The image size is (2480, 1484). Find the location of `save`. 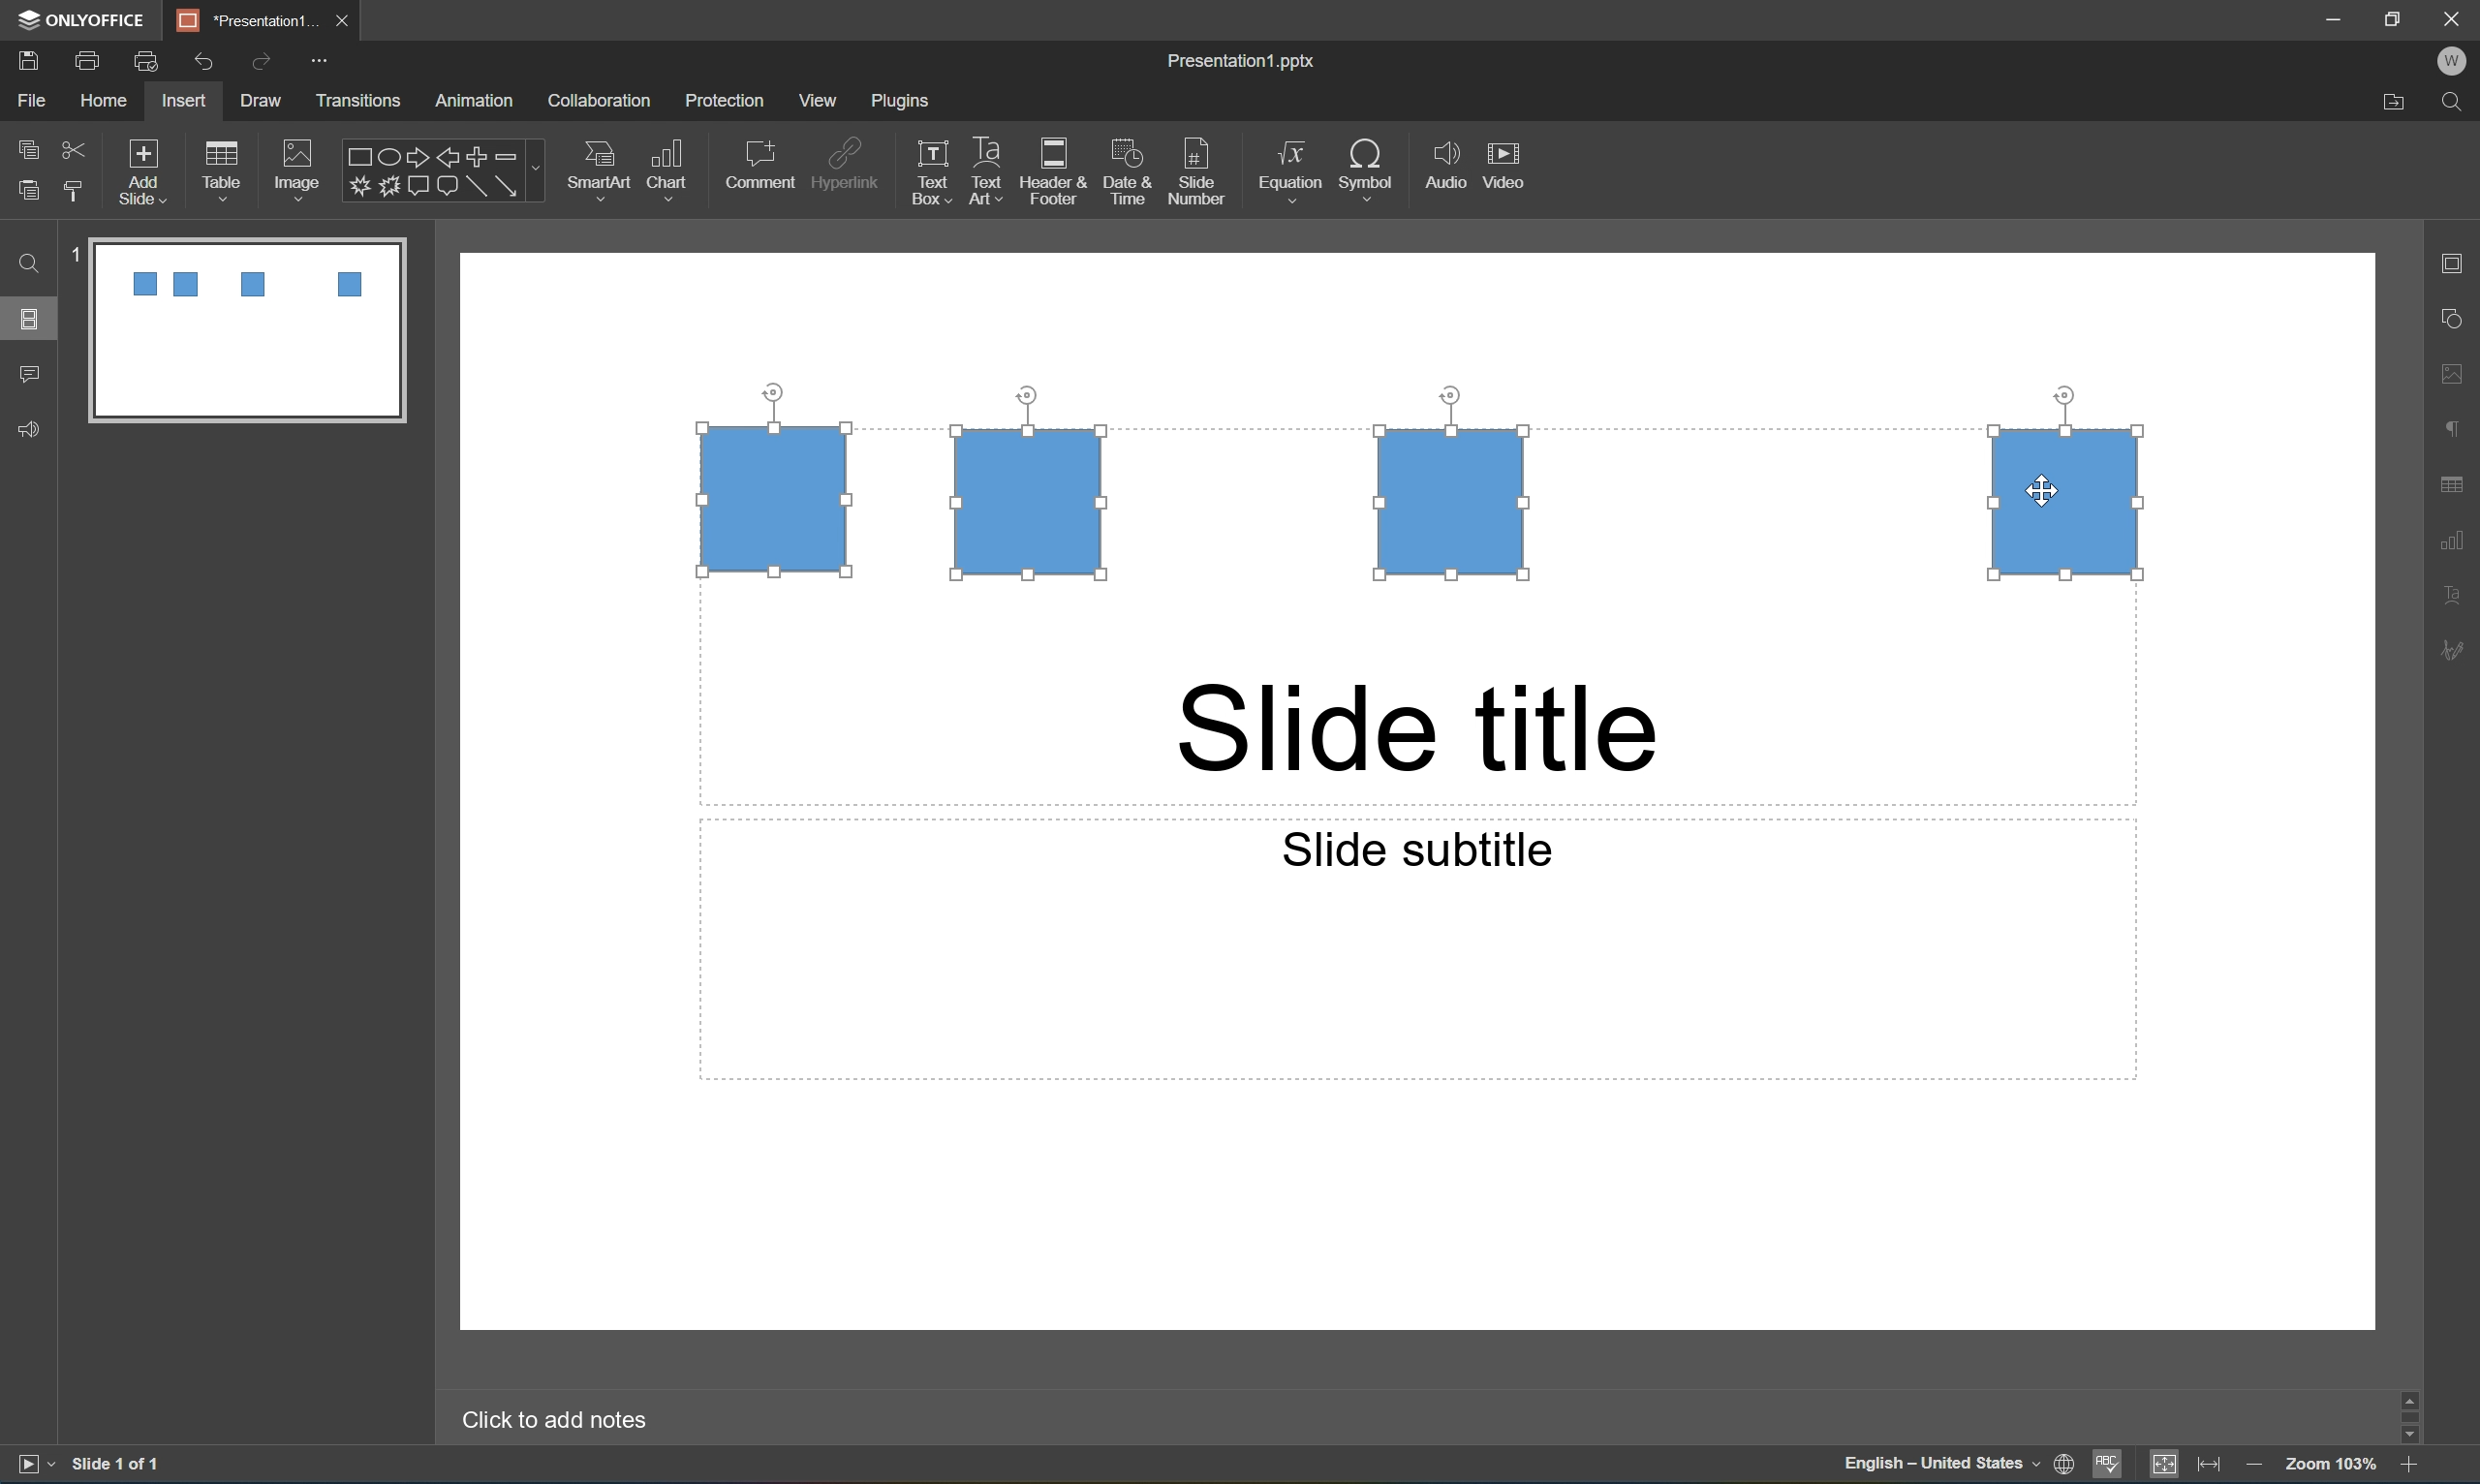

save is located at coordinates (25, 58).